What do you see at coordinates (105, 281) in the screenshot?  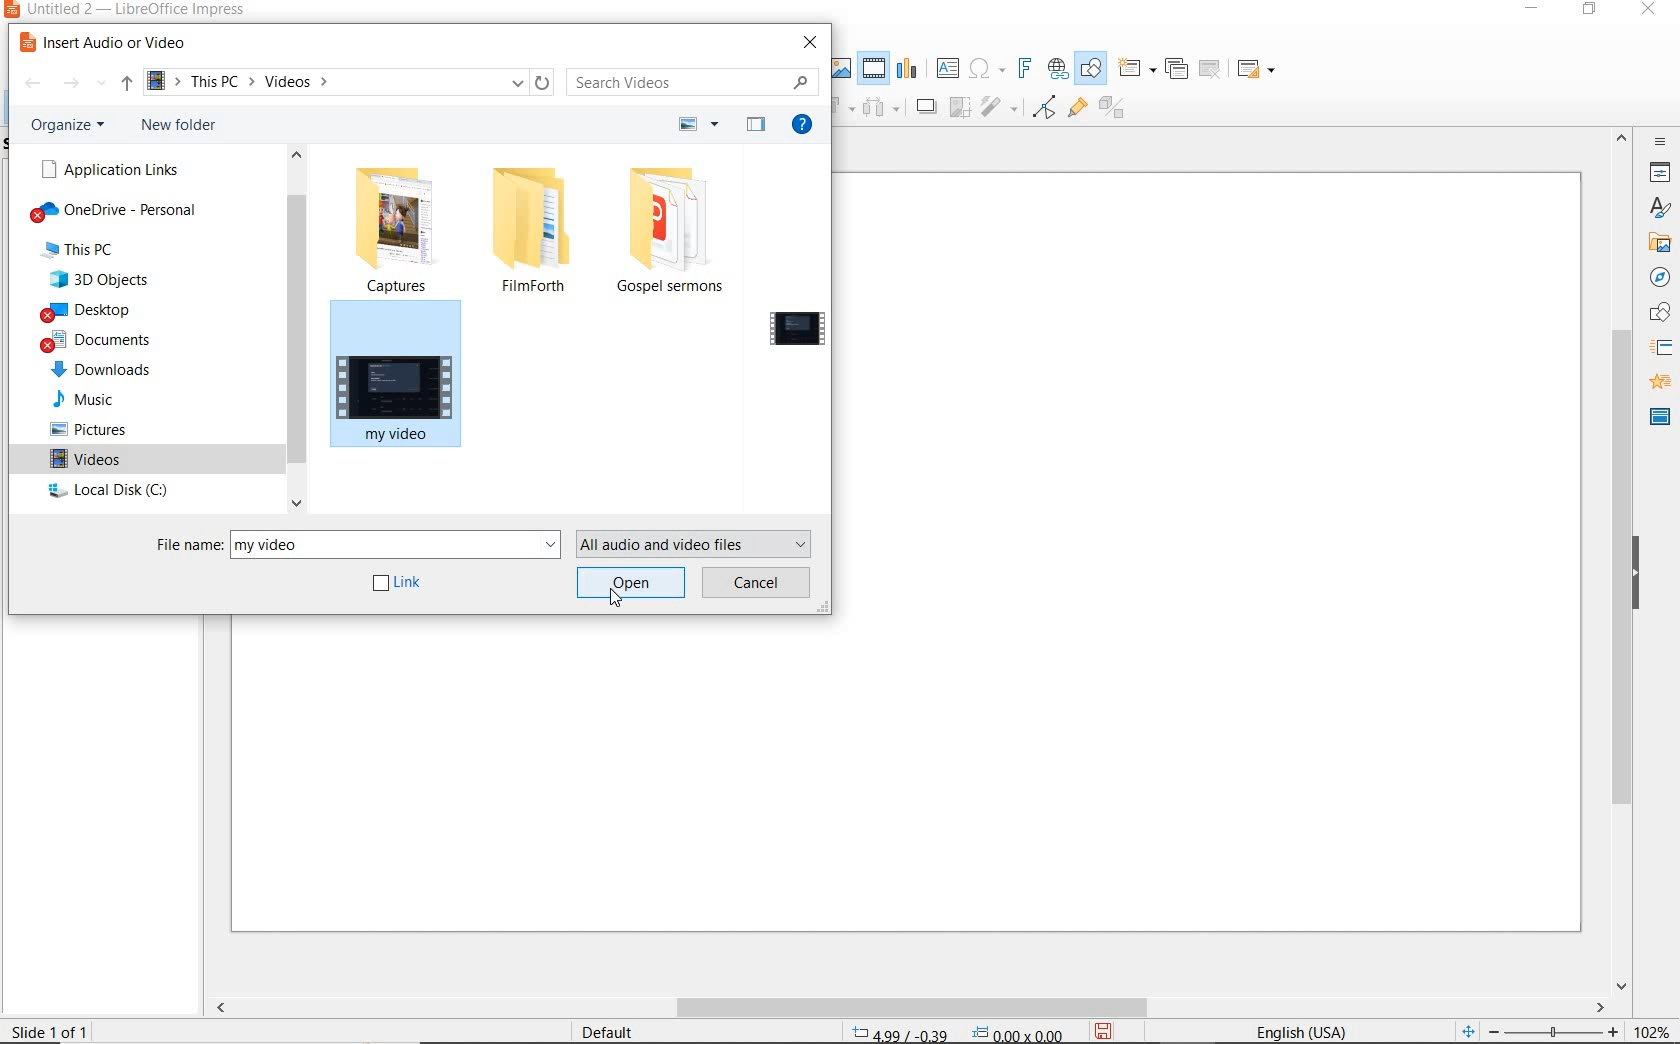 I see `3d objects` at bounding box center [105, 281].